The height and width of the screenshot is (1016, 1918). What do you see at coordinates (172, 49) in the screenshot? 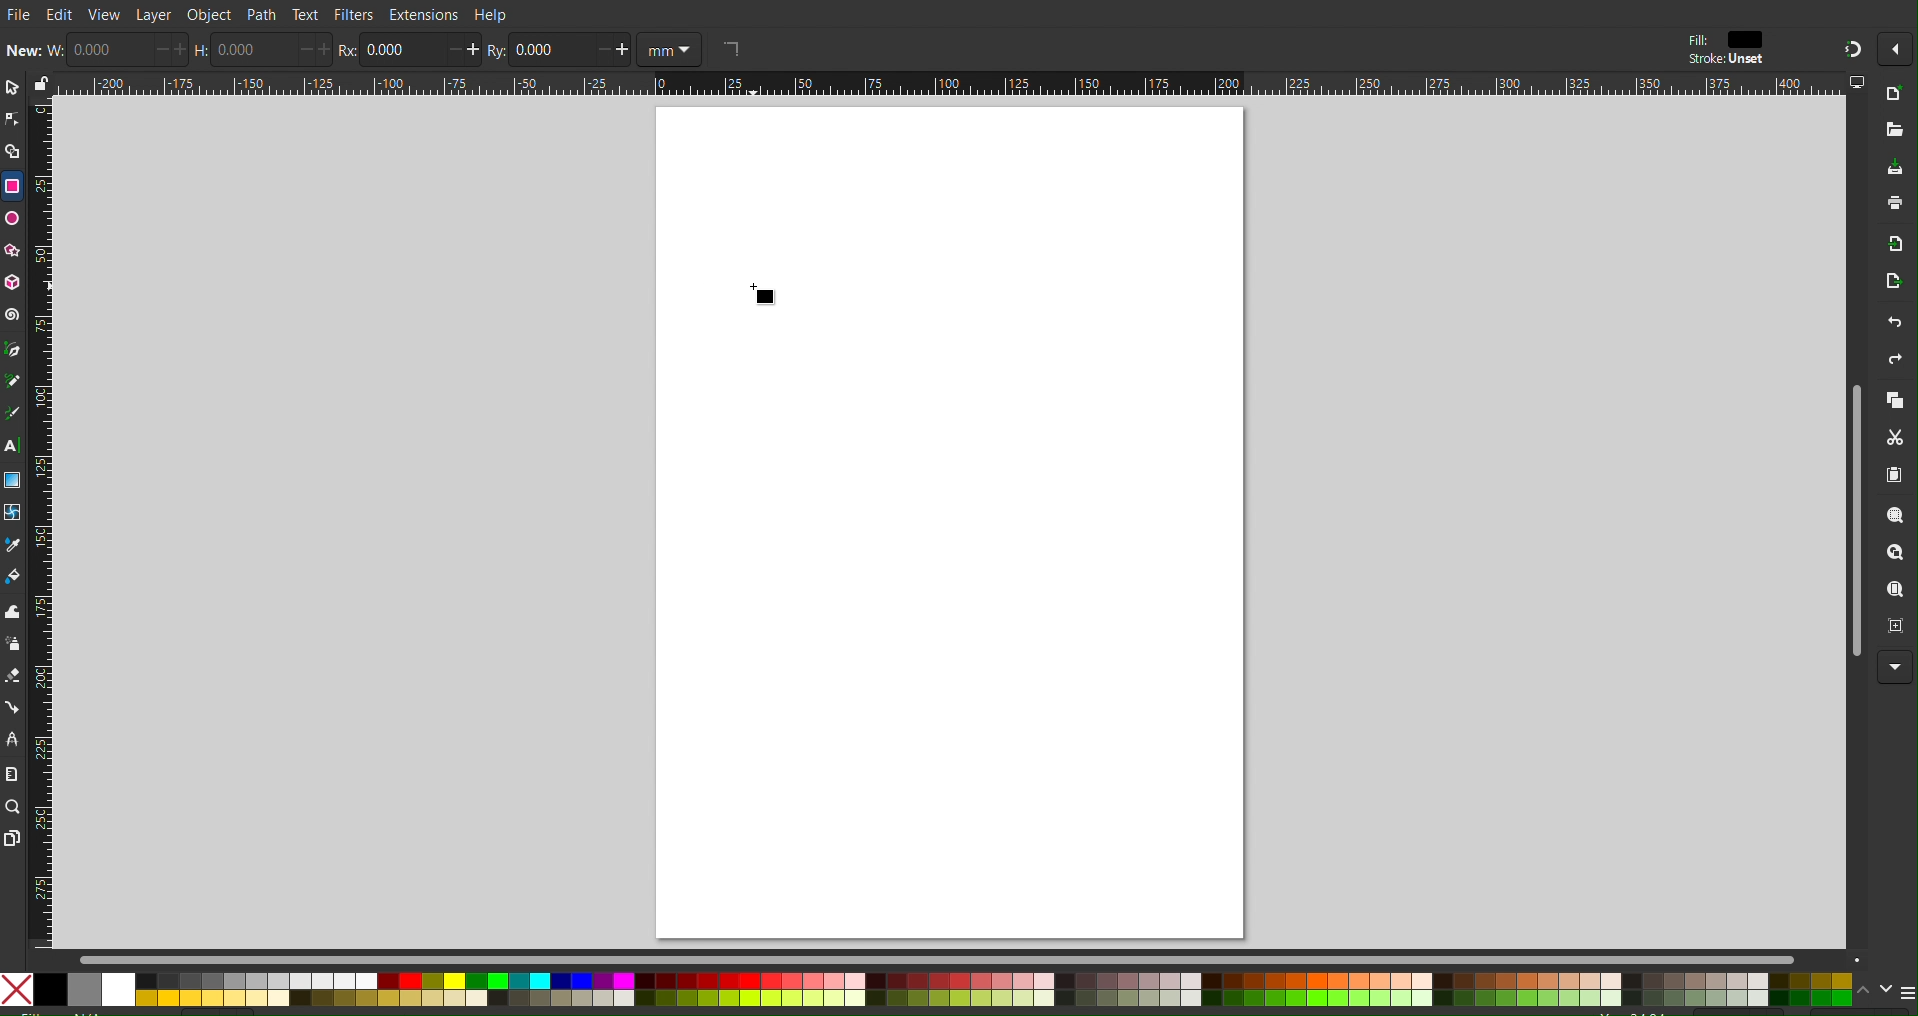
I see `increase/decrease` at bounding box center [172, 49].